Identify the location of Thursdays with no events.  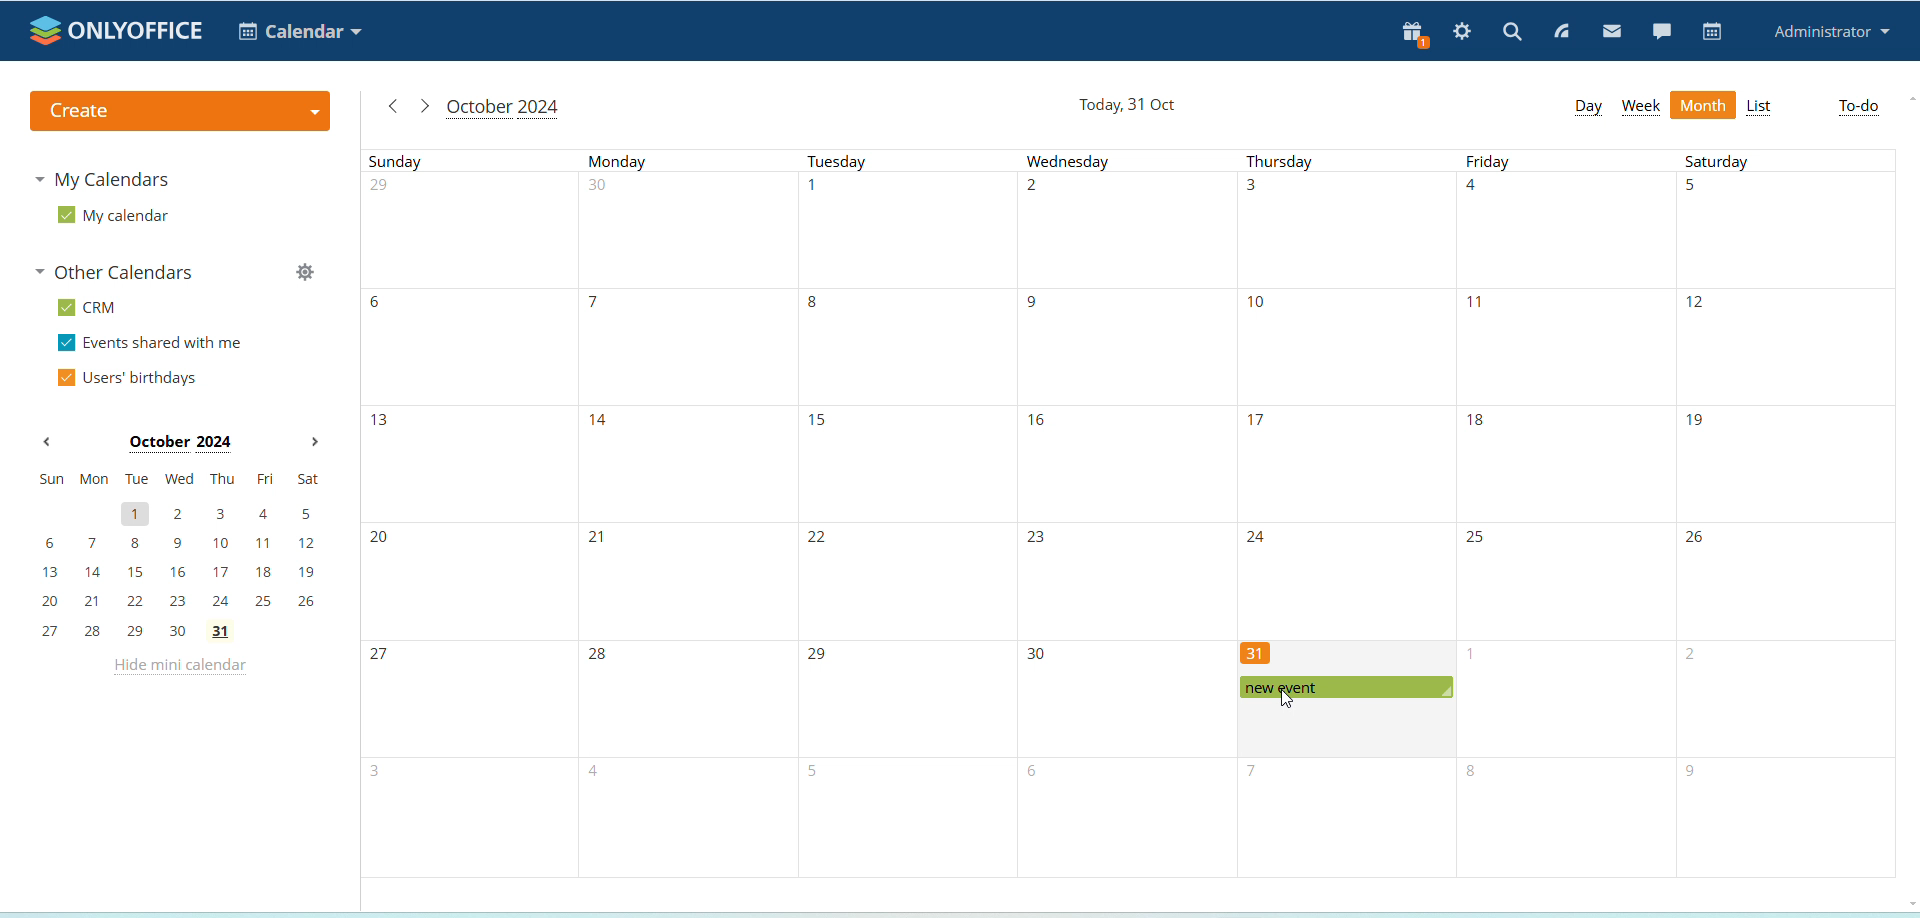
(1344, 395).